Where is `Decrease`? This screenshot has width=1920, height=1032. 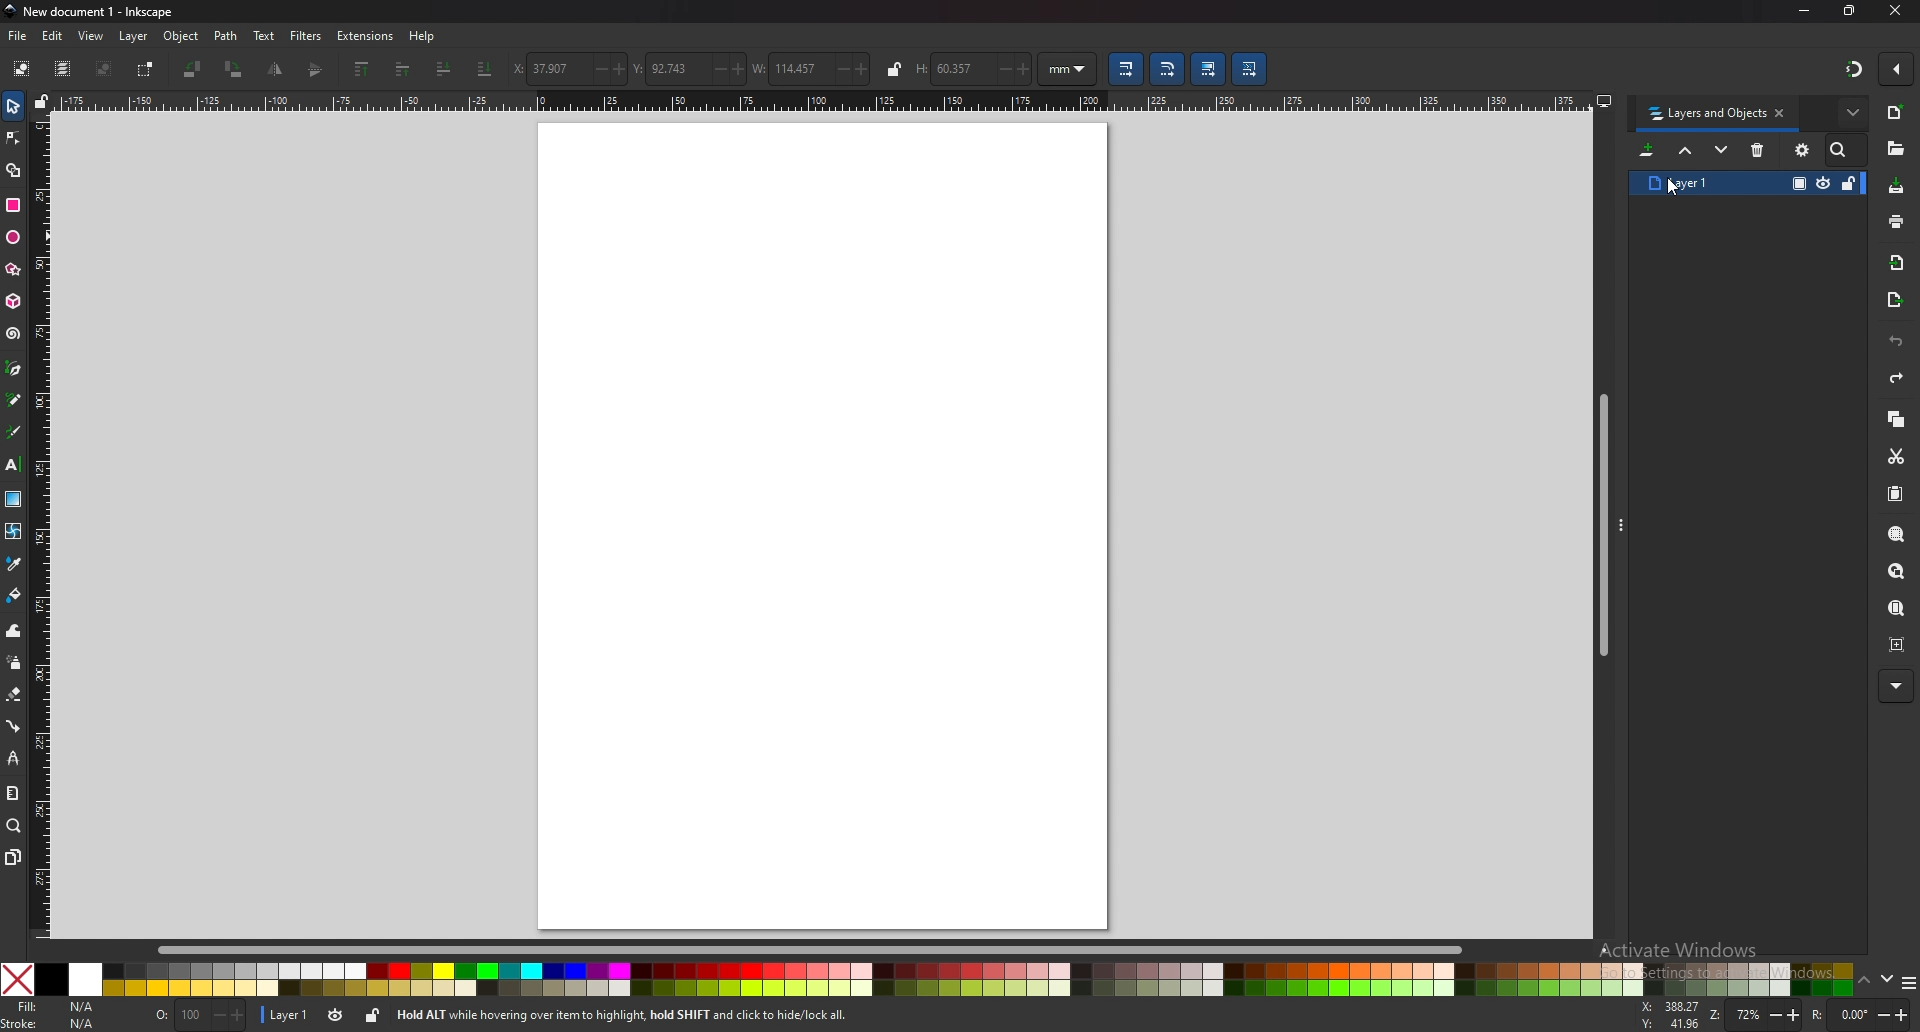
Decrease is located at coordinates (1000, 68).